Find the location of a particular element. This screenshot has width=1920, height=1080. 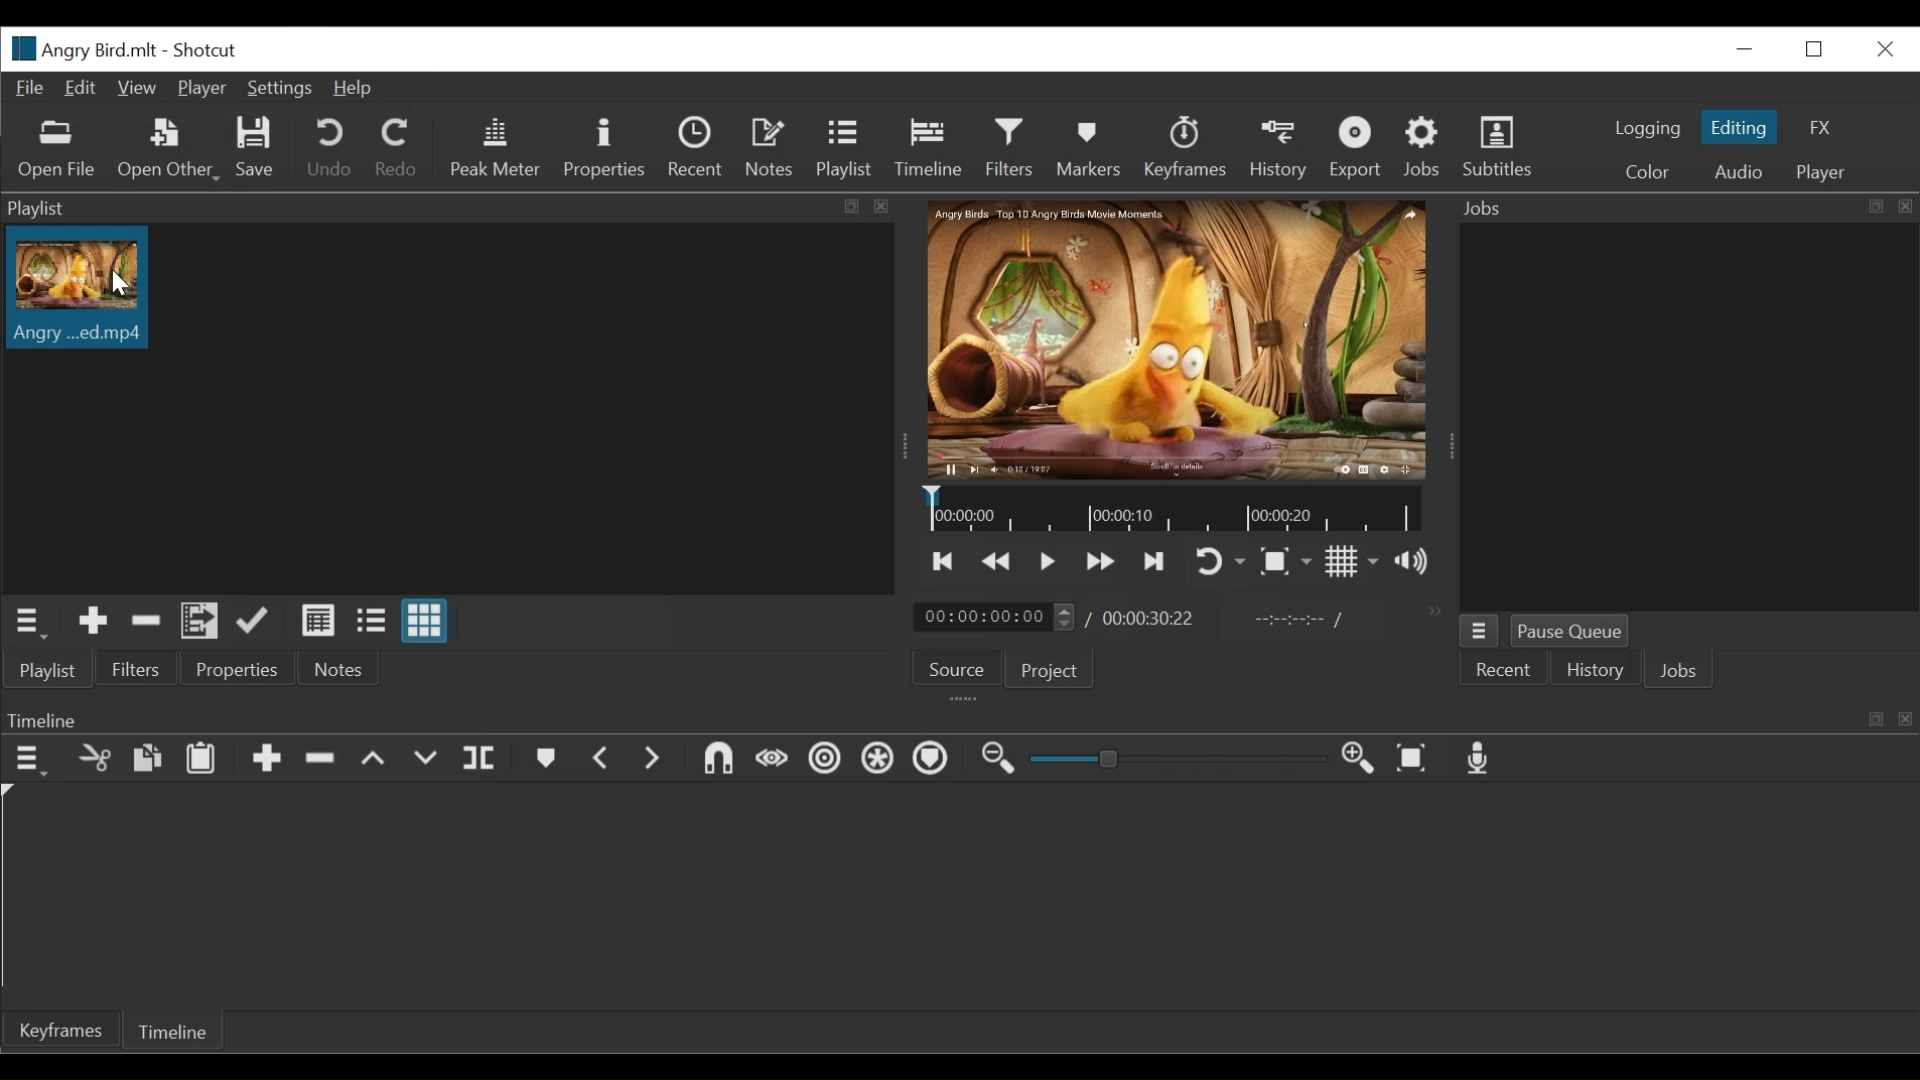

Restore is located at coordinates (1816, 49).